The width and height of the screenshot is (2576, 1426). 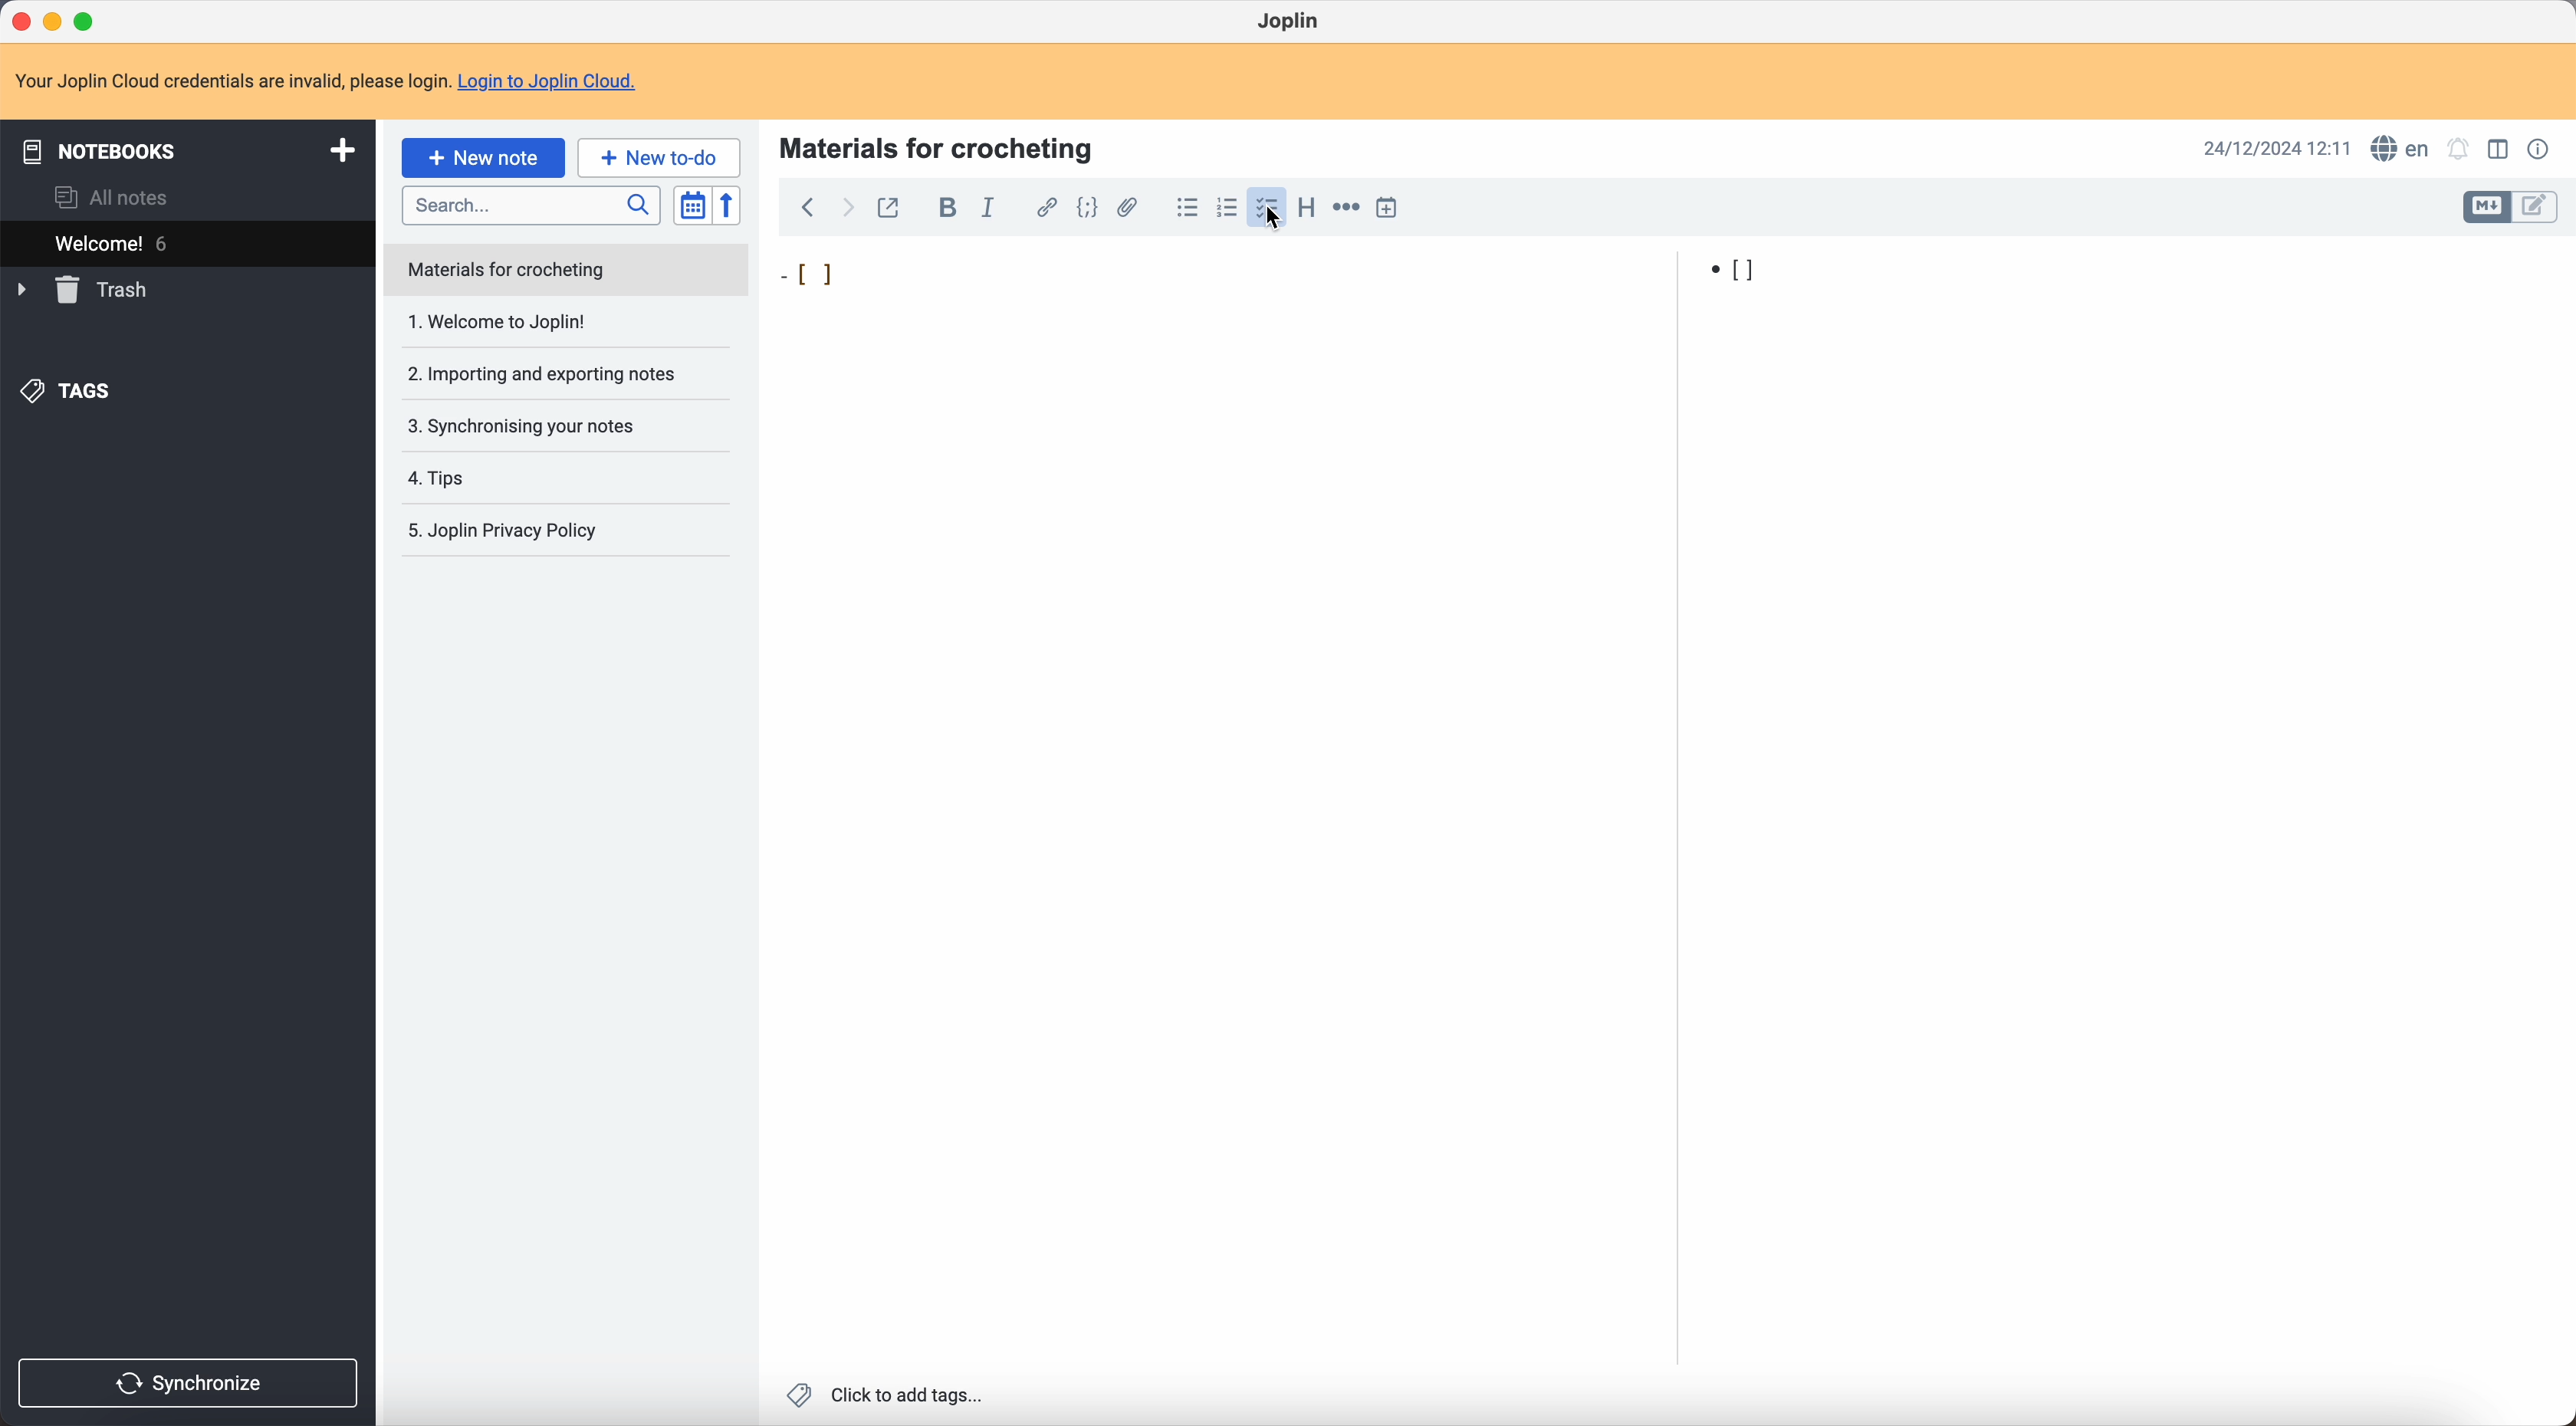 I want to click on insert time, so click(x=1390, y=208).